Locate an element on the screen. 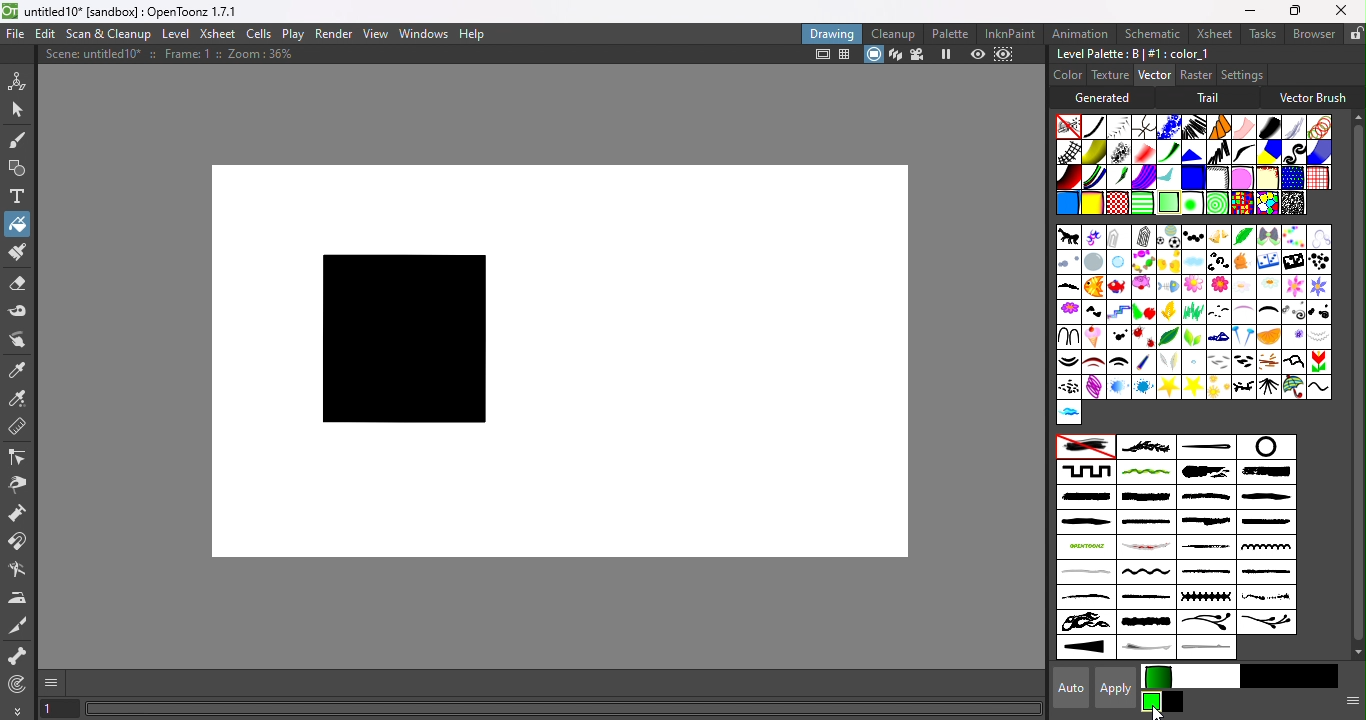  View is located at coordinates (375, 34).